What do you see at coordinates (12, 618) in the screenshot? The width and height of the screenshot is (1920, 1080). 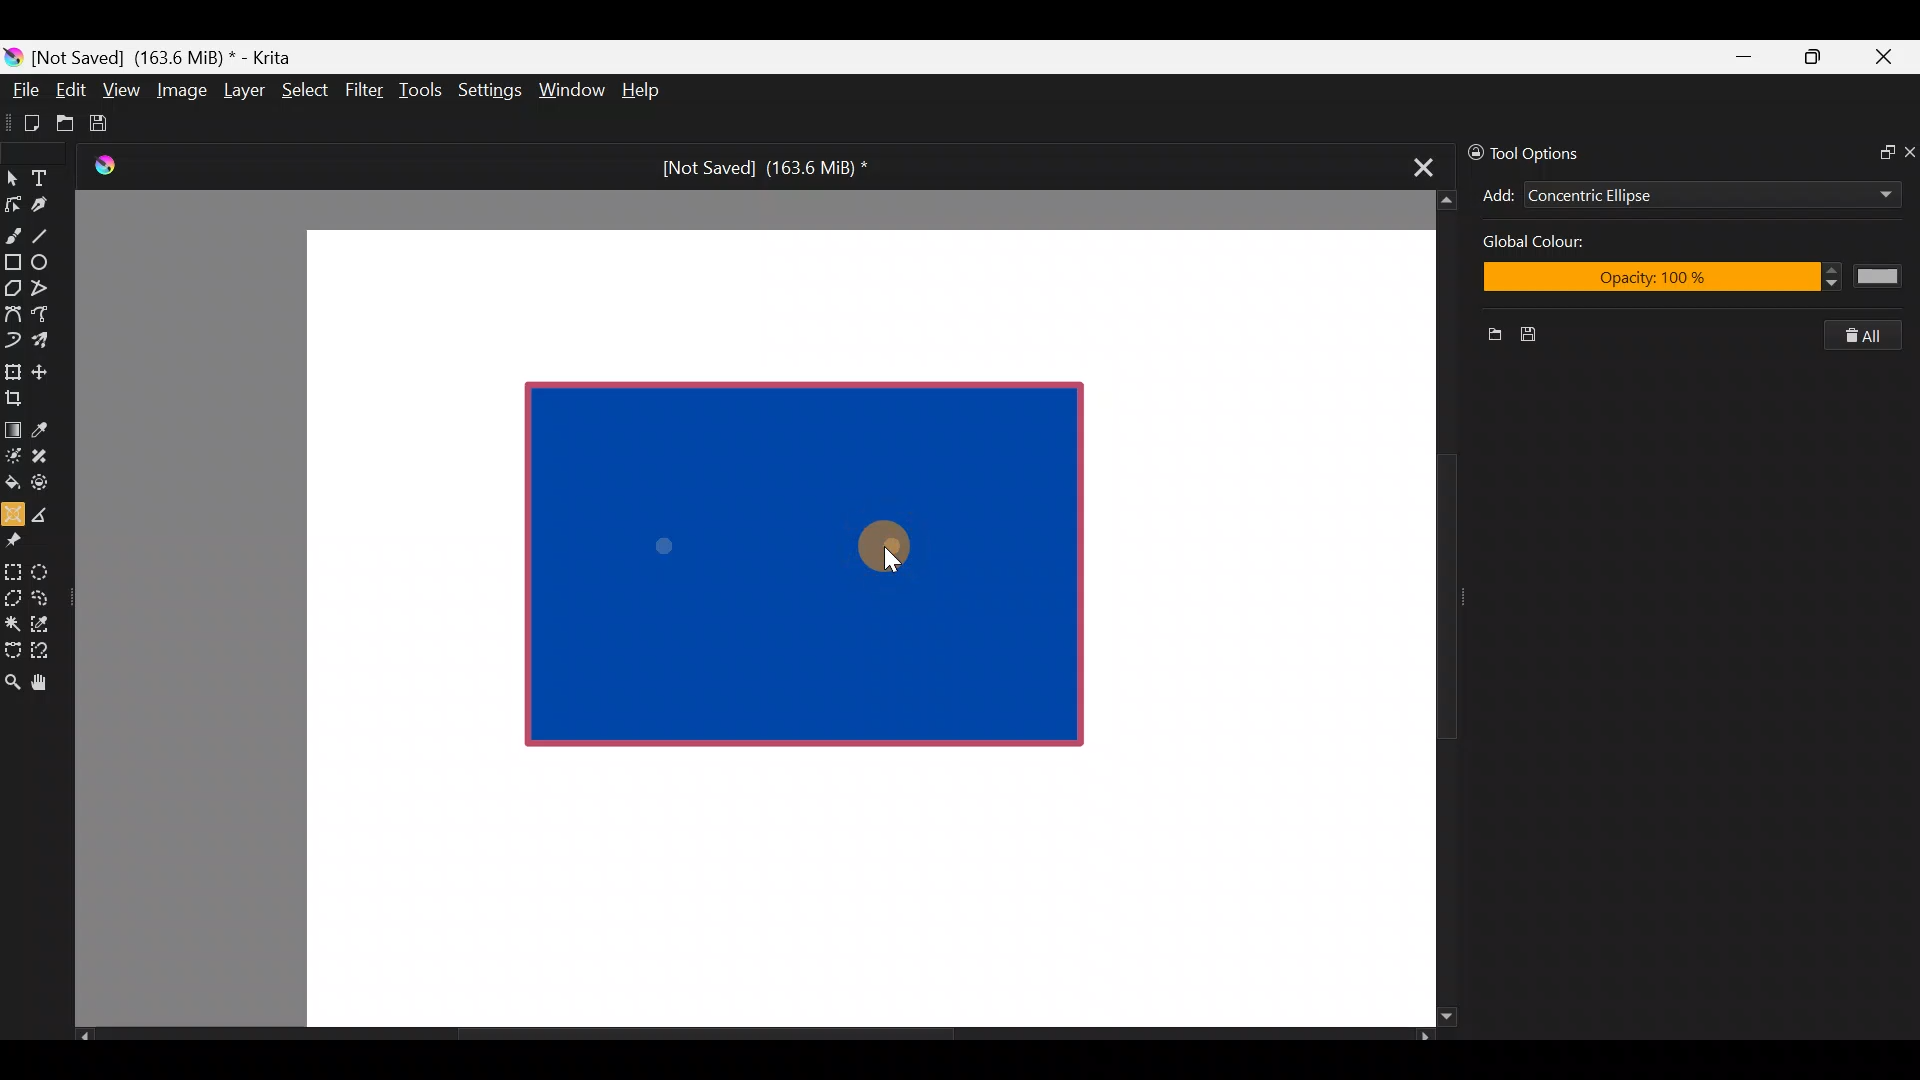 I see `Contiguous selection tool` at bounding box center [12, 618].